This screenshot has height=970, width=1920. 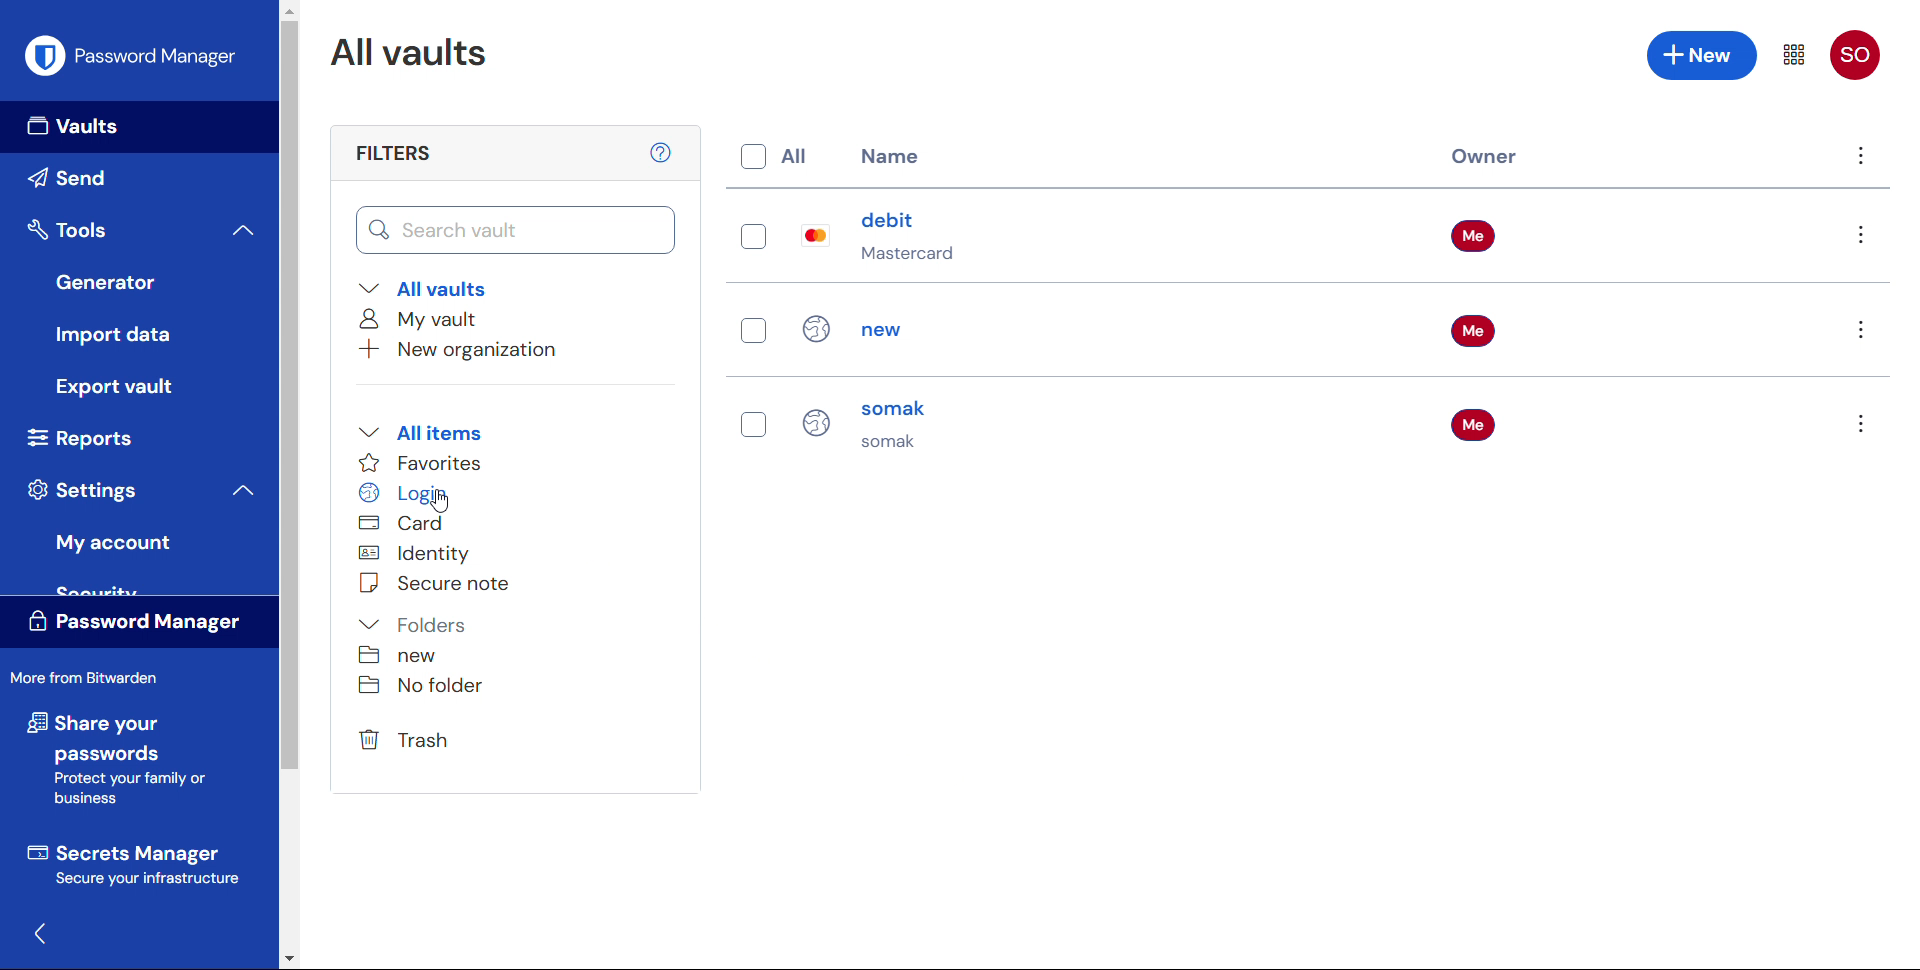 I want to click on debit Mastercard, so click(x=908, y=239).